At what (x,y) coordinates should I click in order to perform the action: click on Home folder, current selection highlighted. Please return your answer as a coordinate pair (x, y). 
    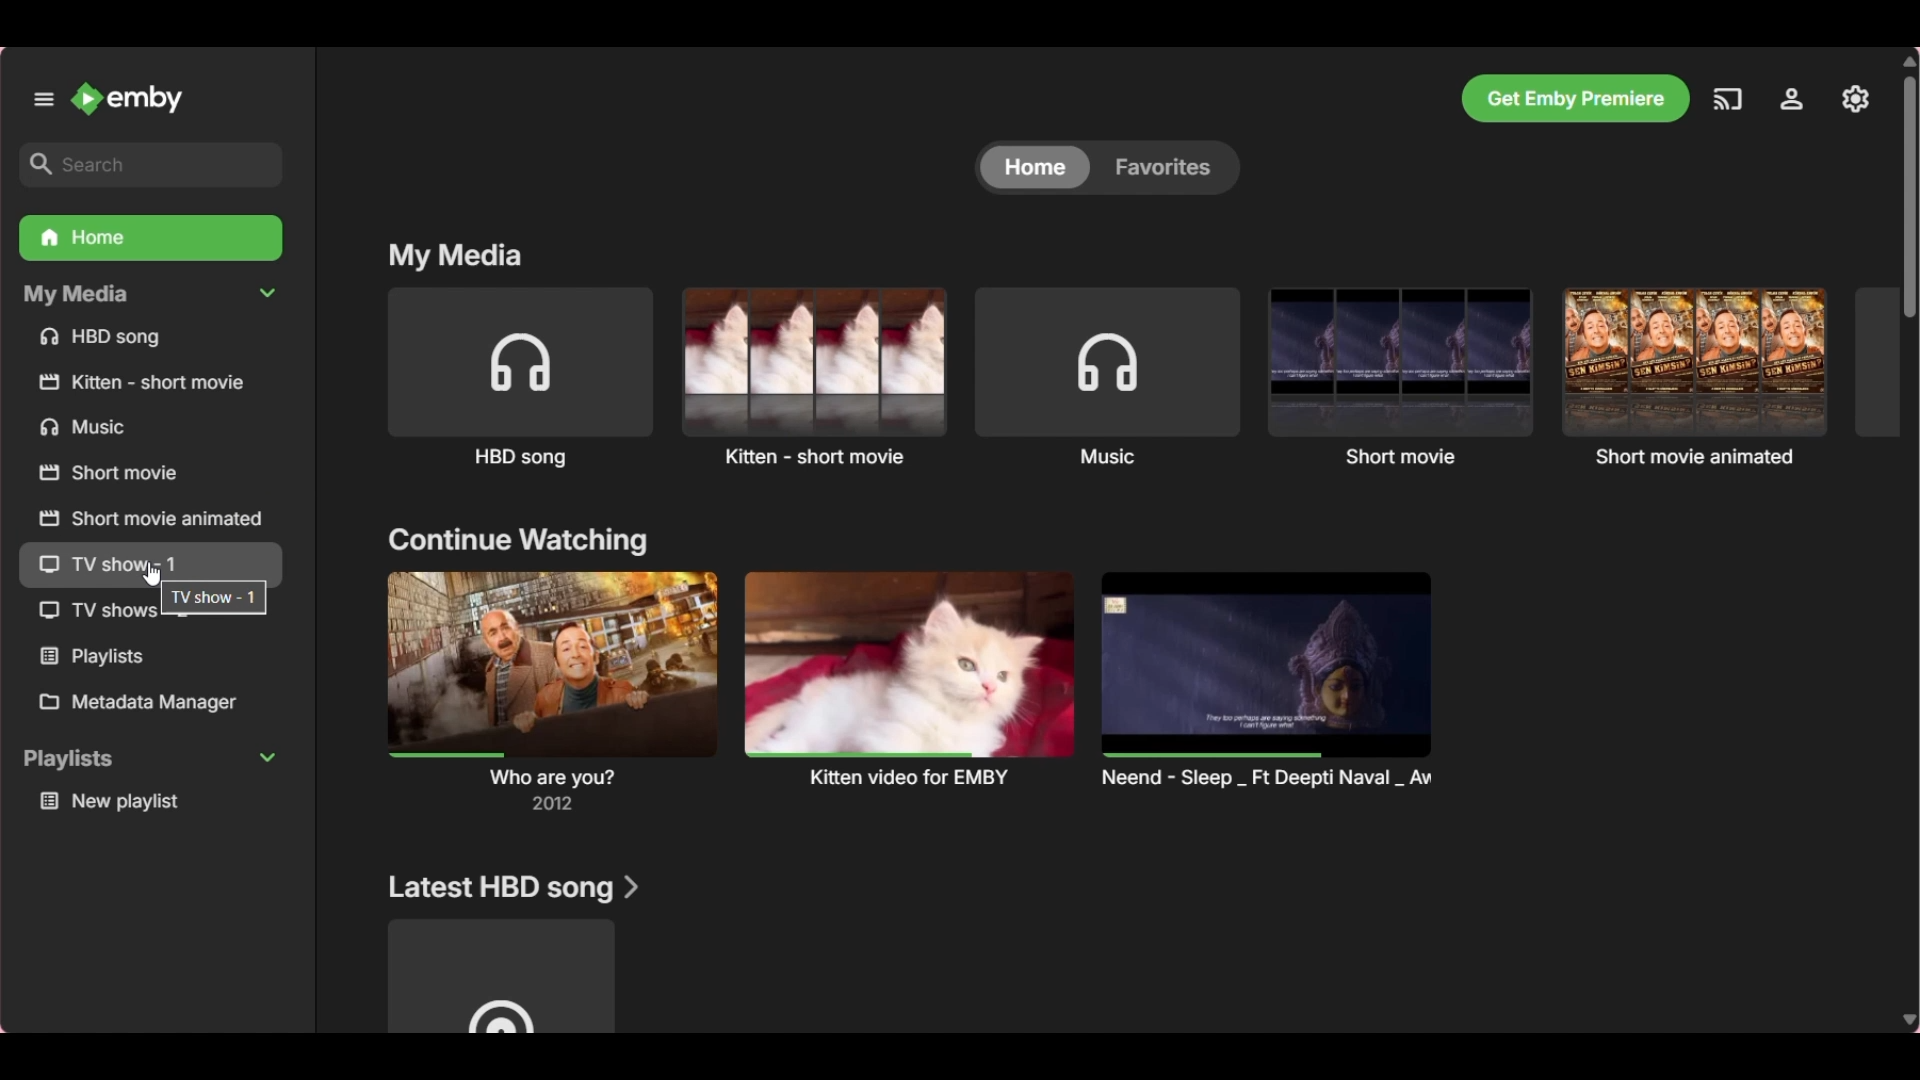
    Looking at the image, I should click on (150, 238).